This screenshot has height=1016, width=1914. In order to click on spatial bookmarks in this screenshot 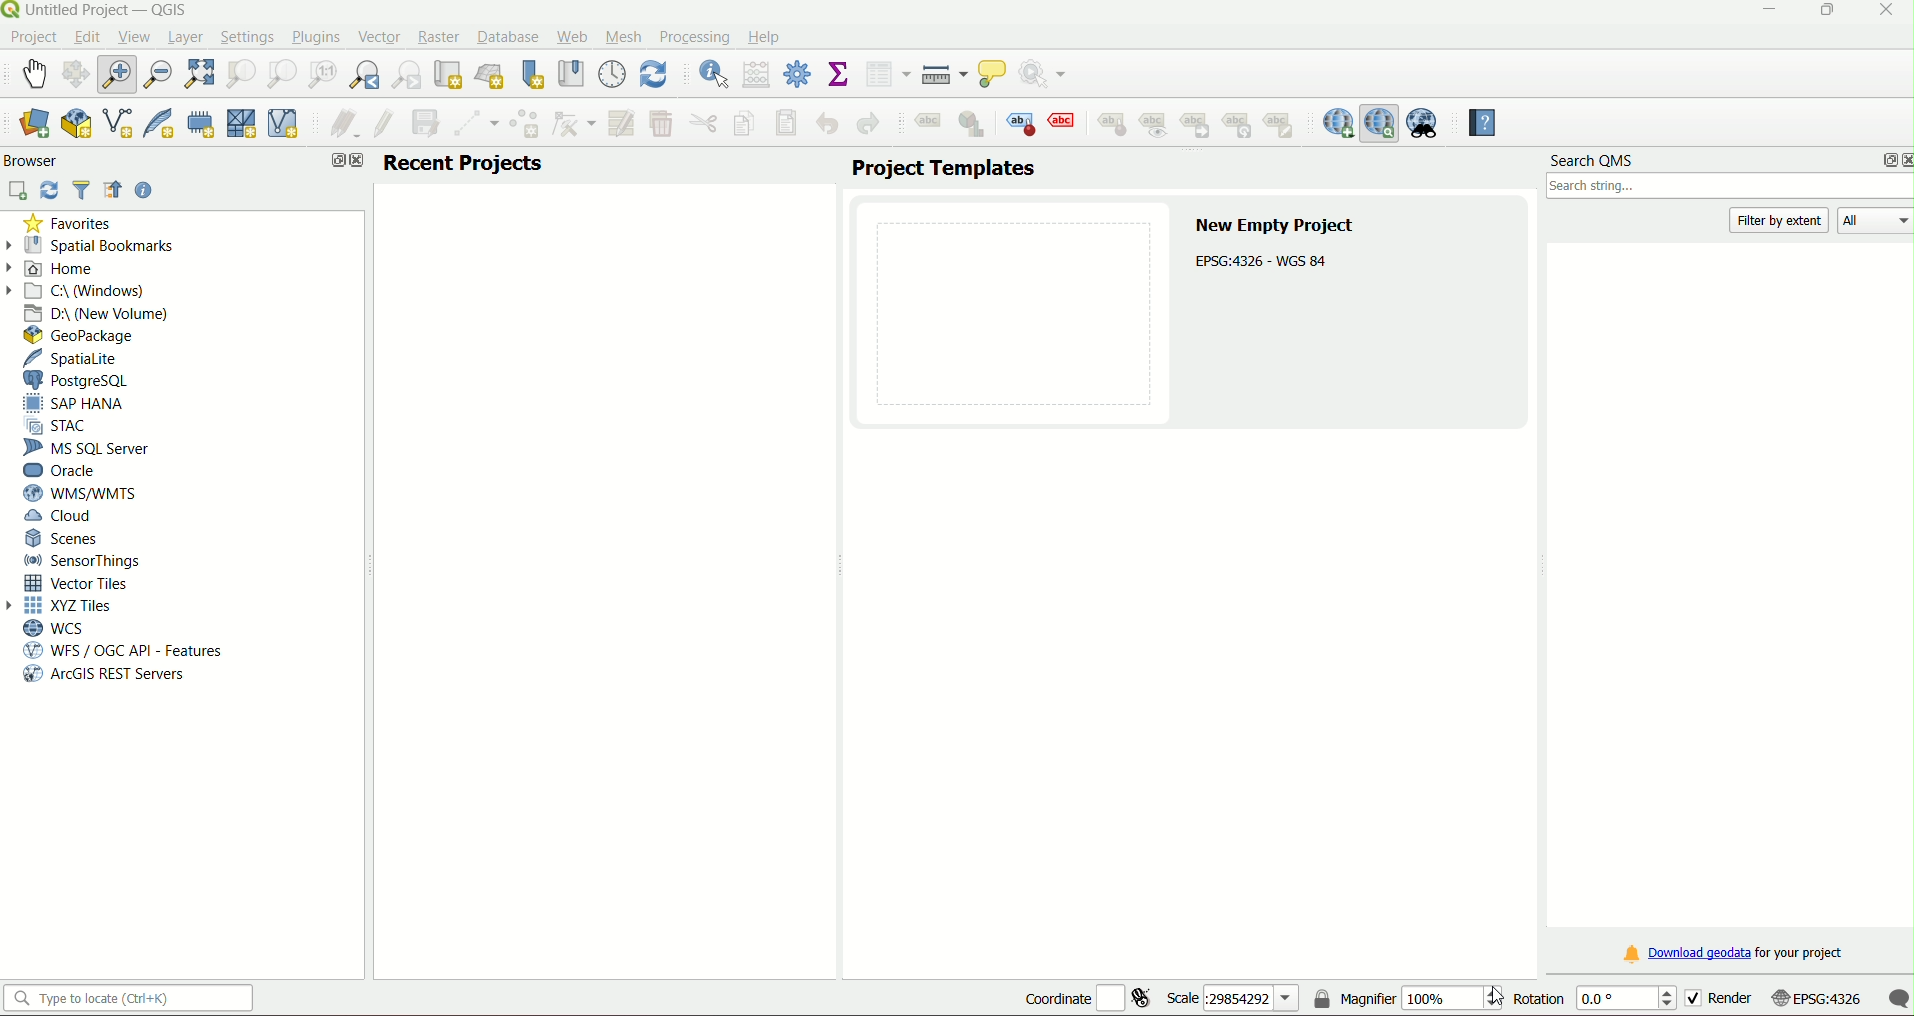, I will do `click(102, 245)`.